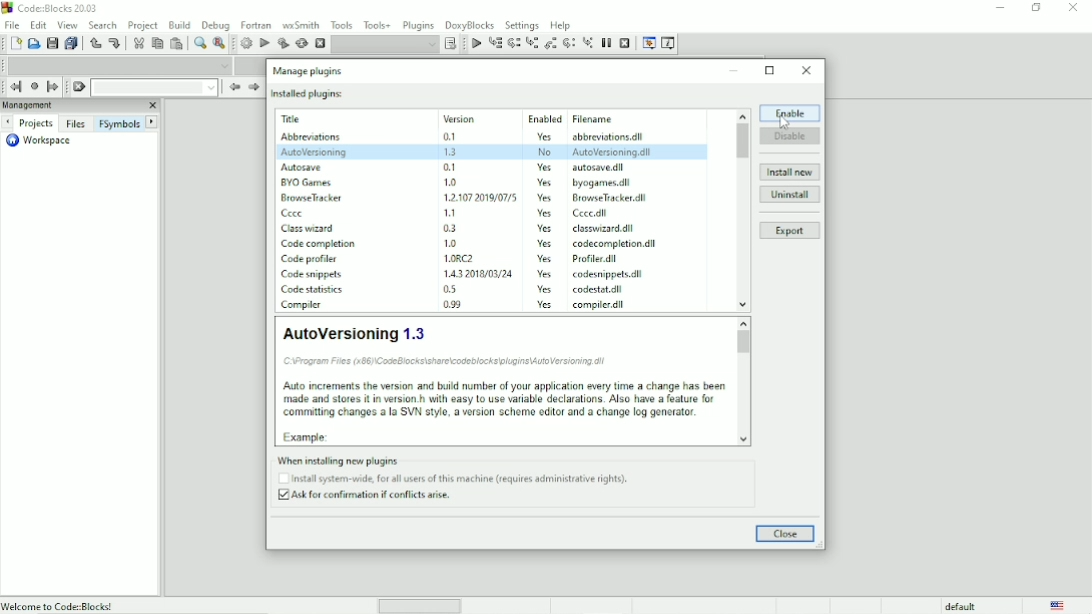 This screenshot has height=614, width=1092. What do you see at coordinates (449, 44) in the screenshot?
I see `Show the select target dialog` at bounding box center [449, 44].